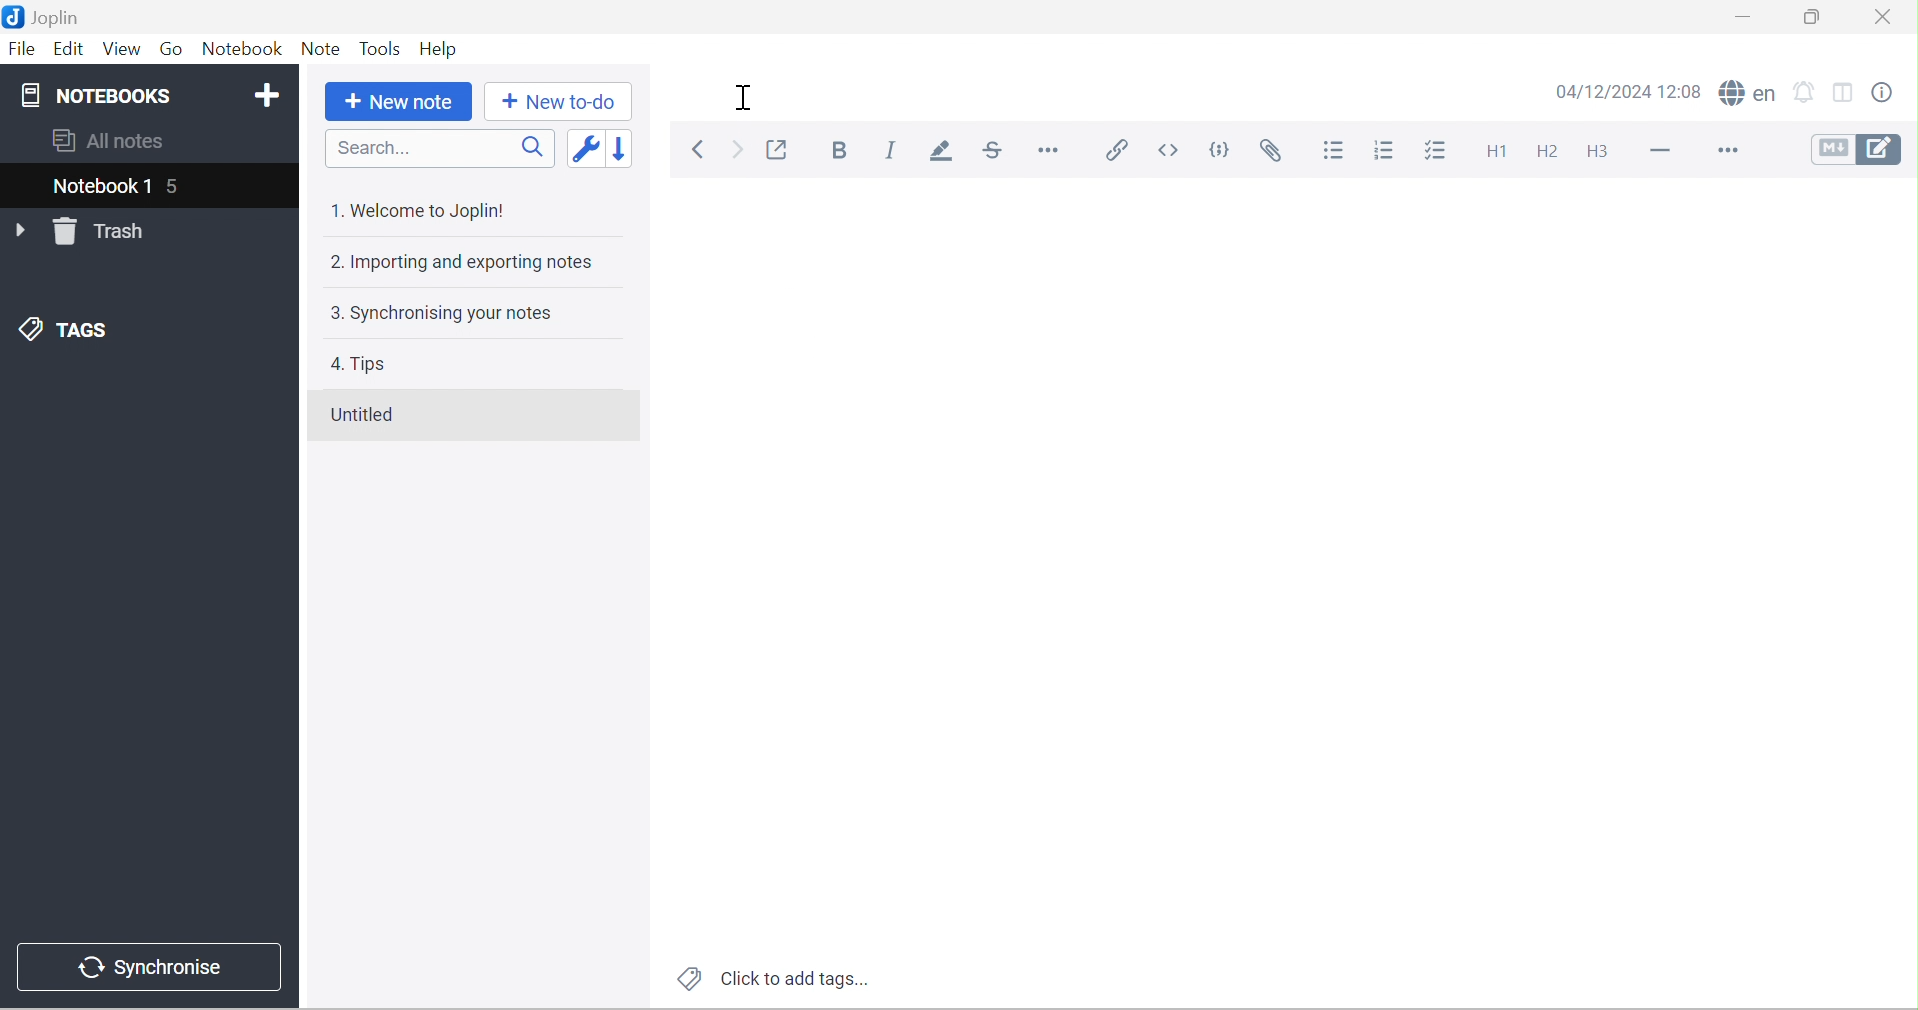 The image size is (1918, 1010). I want to click on Highlight, so click(943, 154).